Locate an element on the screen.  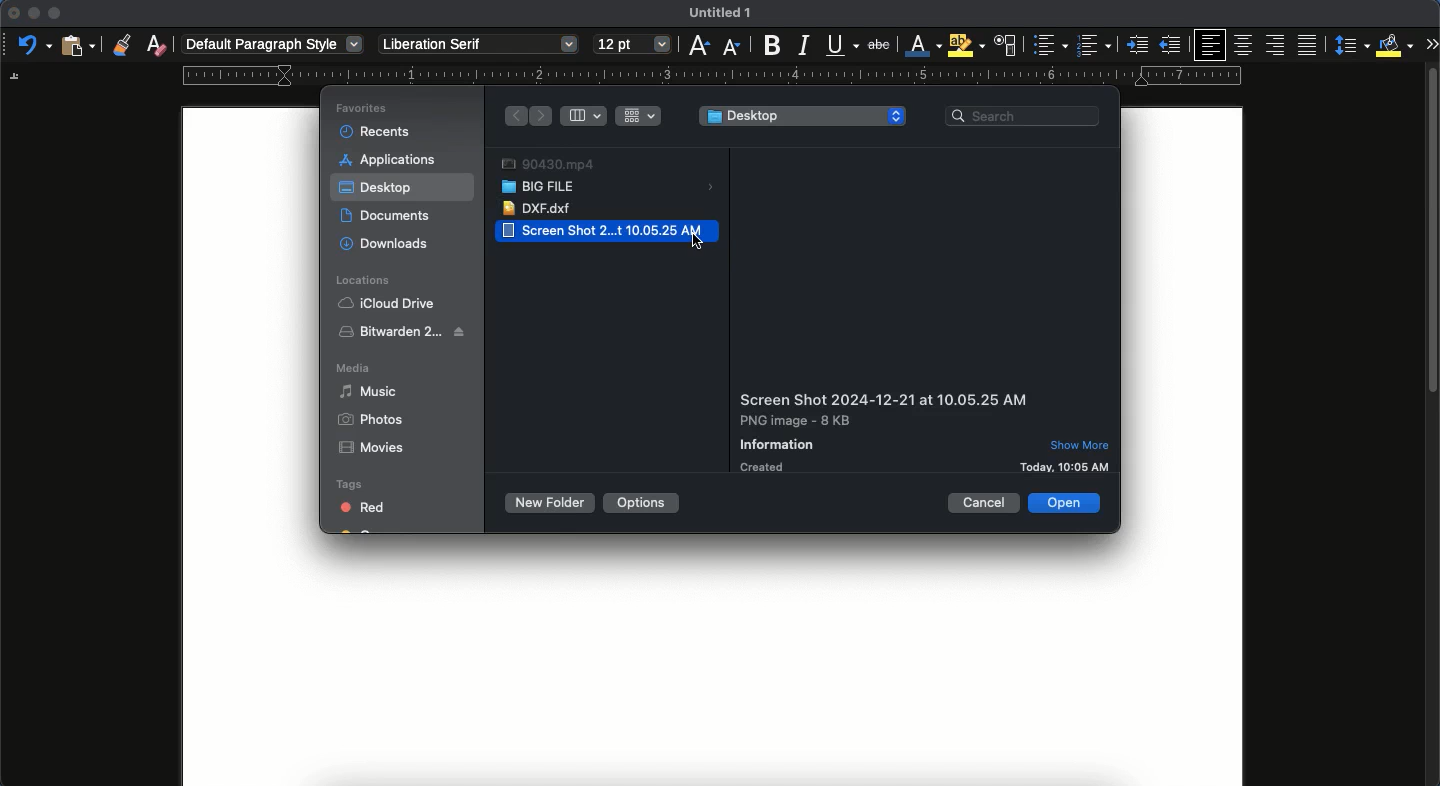
page is located at coordinates (713, 667).